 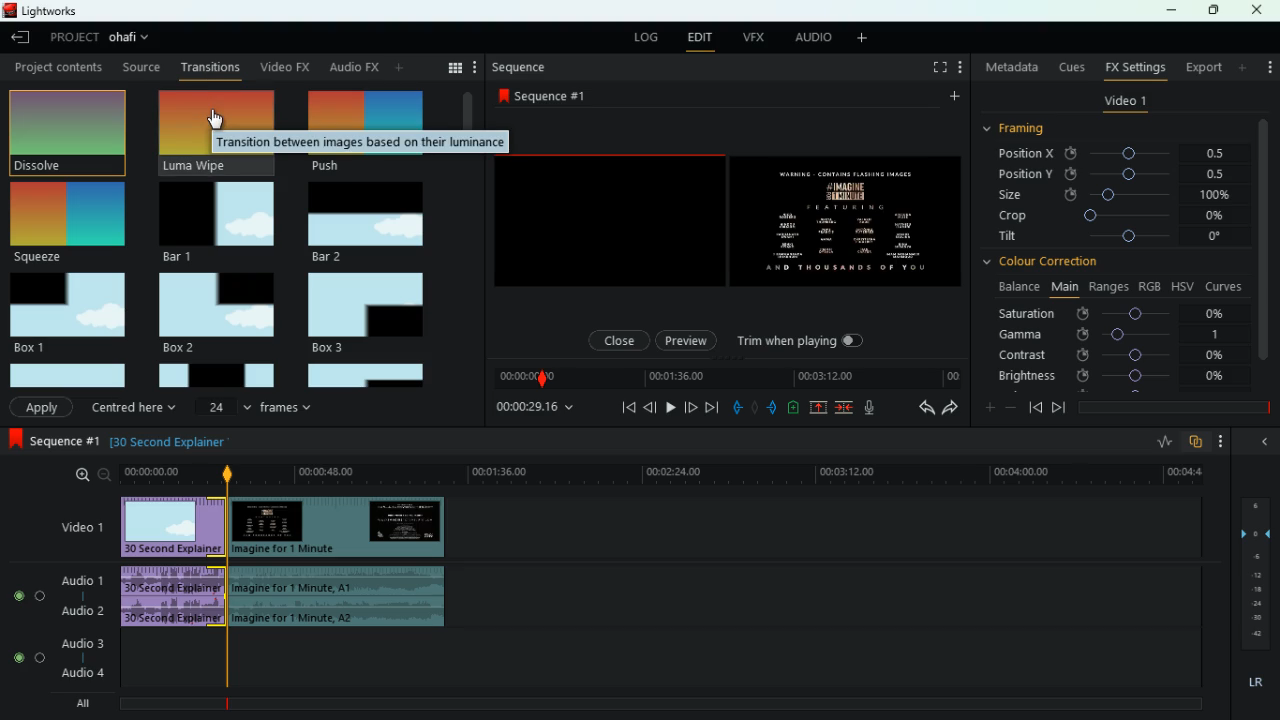 I want to click on join, so click(x=843, y=408).